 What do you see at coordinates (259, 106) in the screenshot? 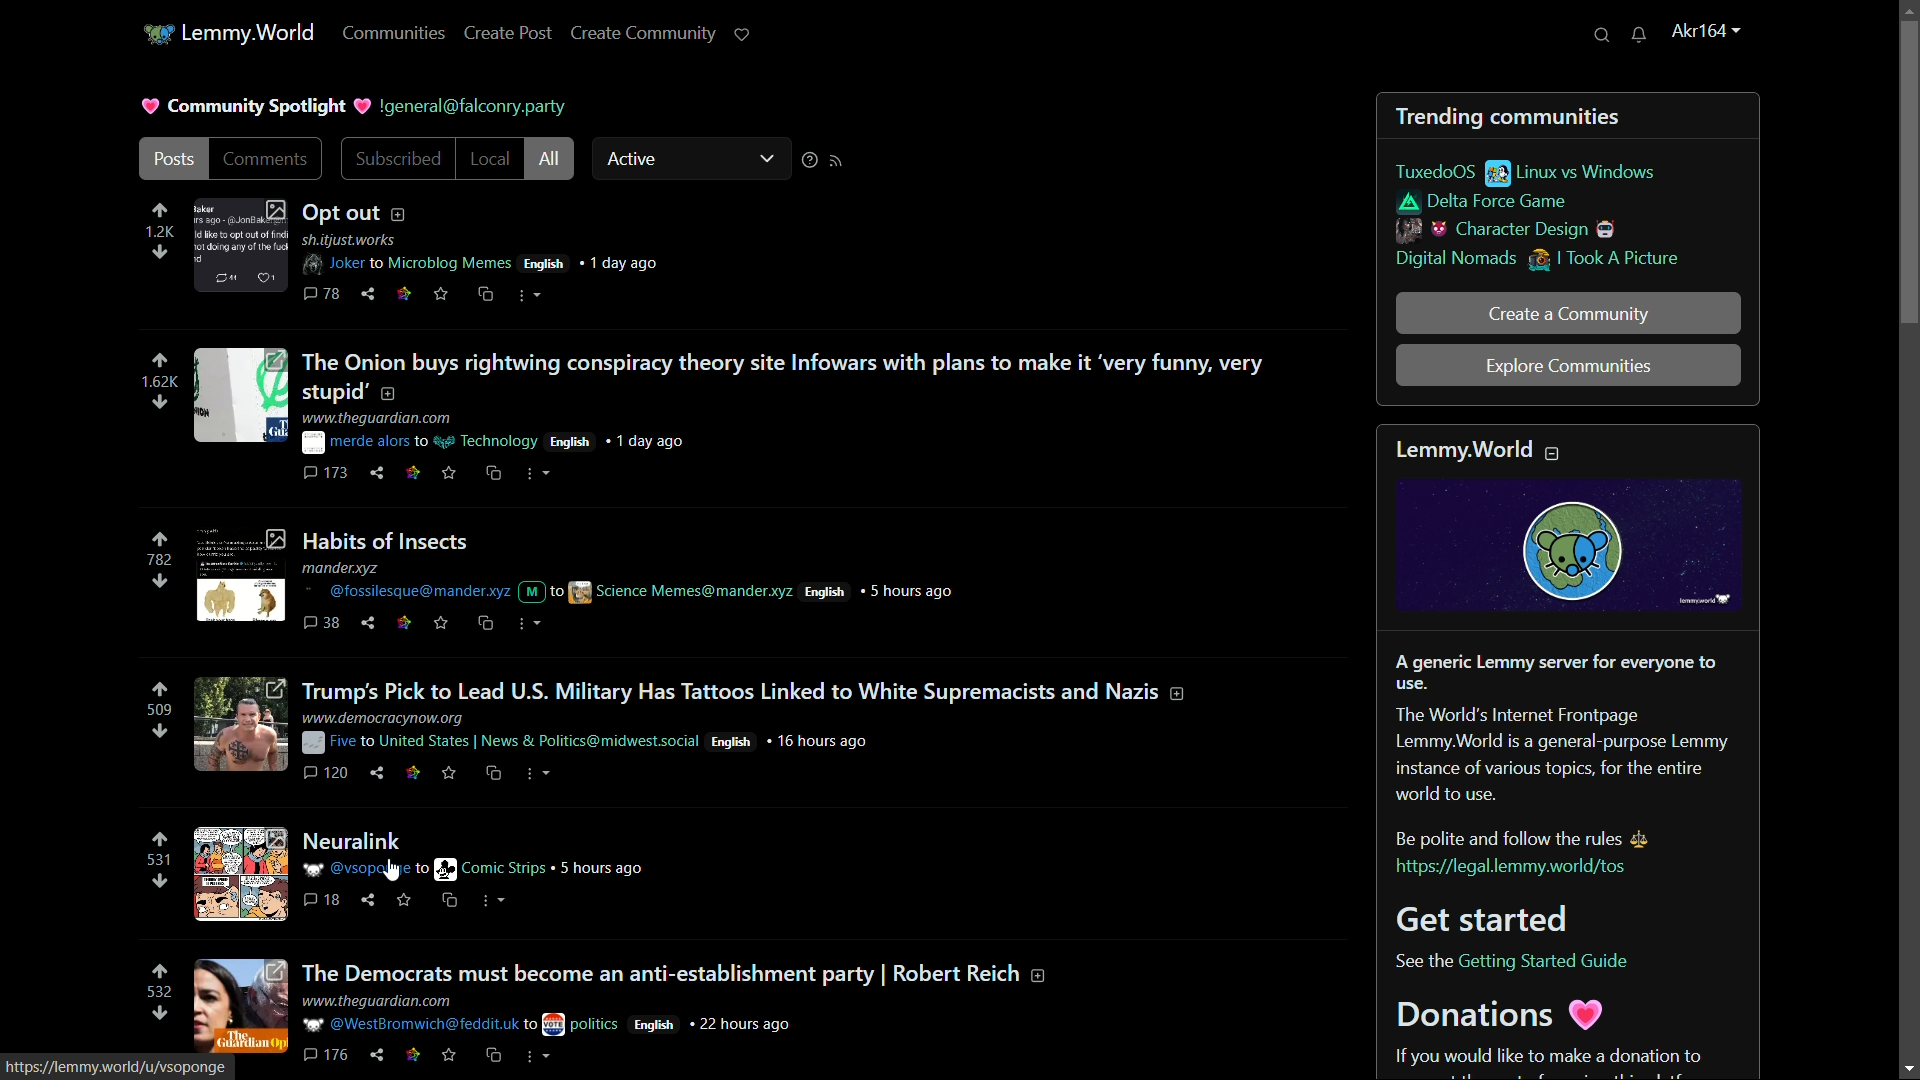
I see `community spotlight` at bounding box center [259, 106].